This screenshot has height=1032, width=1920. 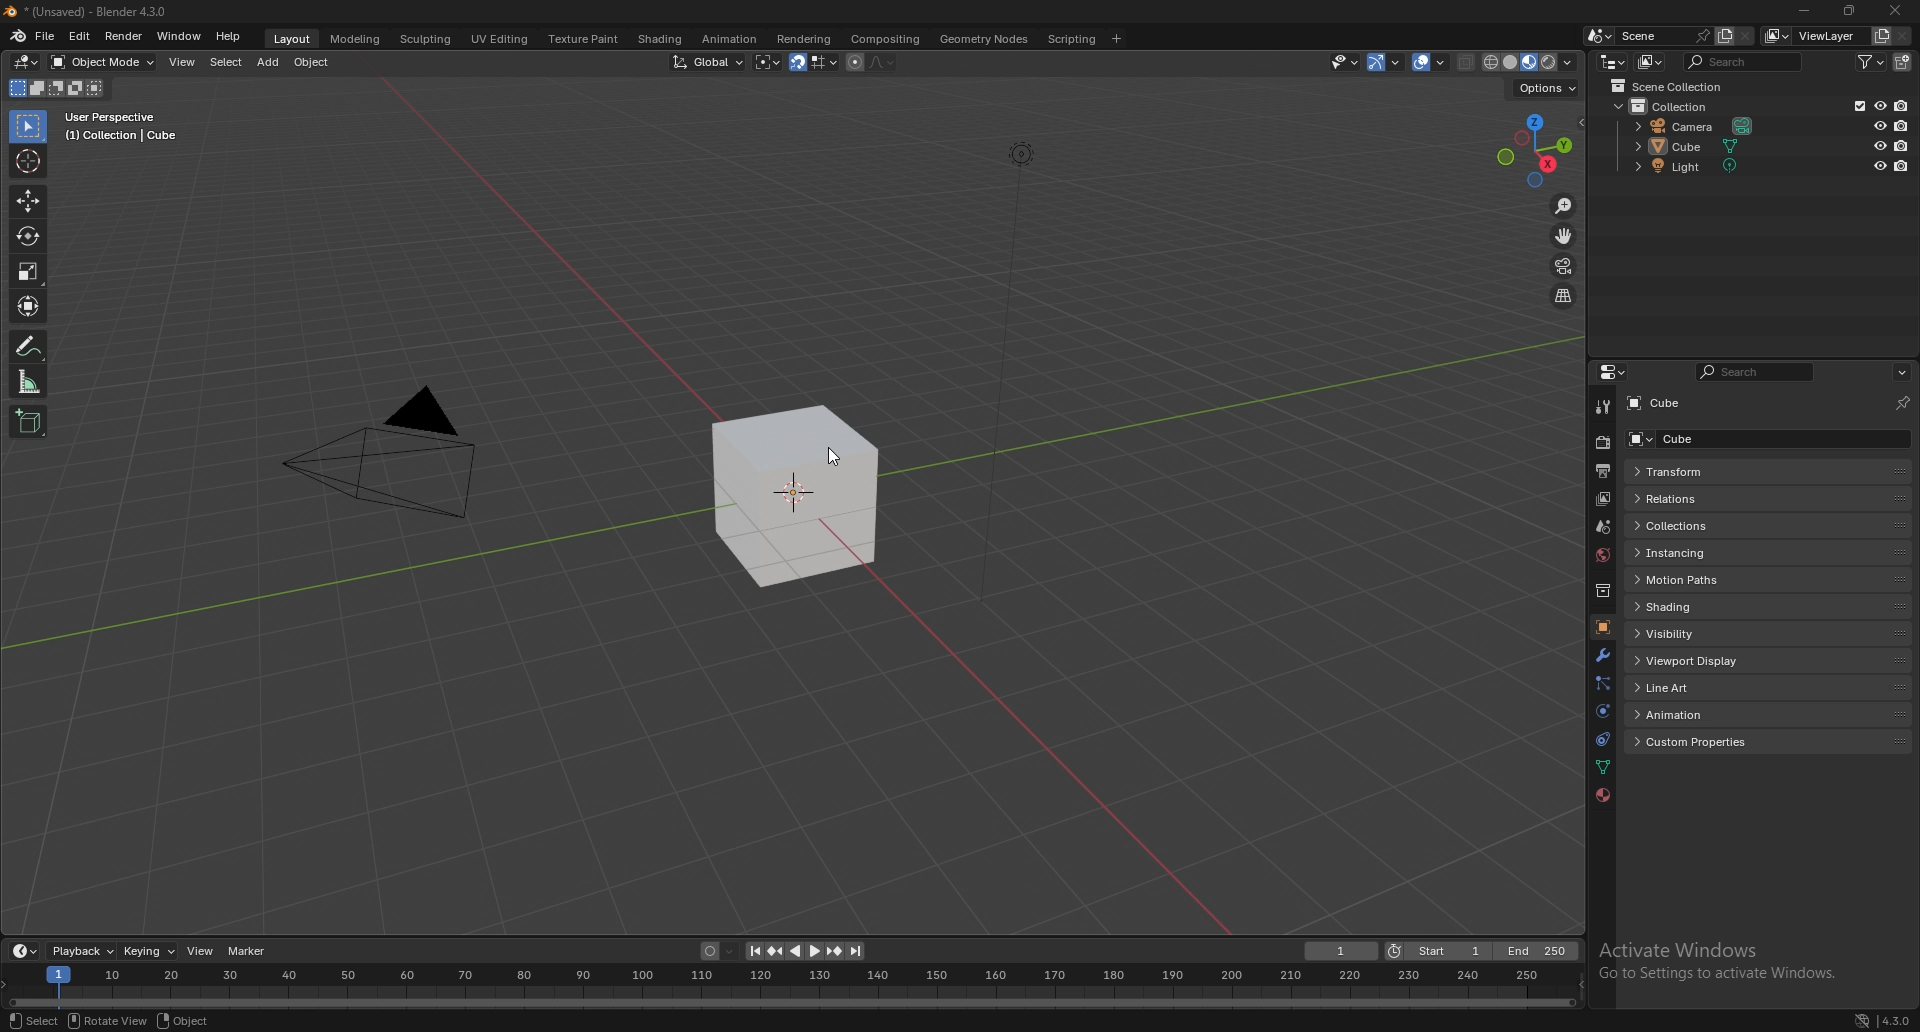 I want to click on selectibility and visibility, so click(x=1346, y=62).